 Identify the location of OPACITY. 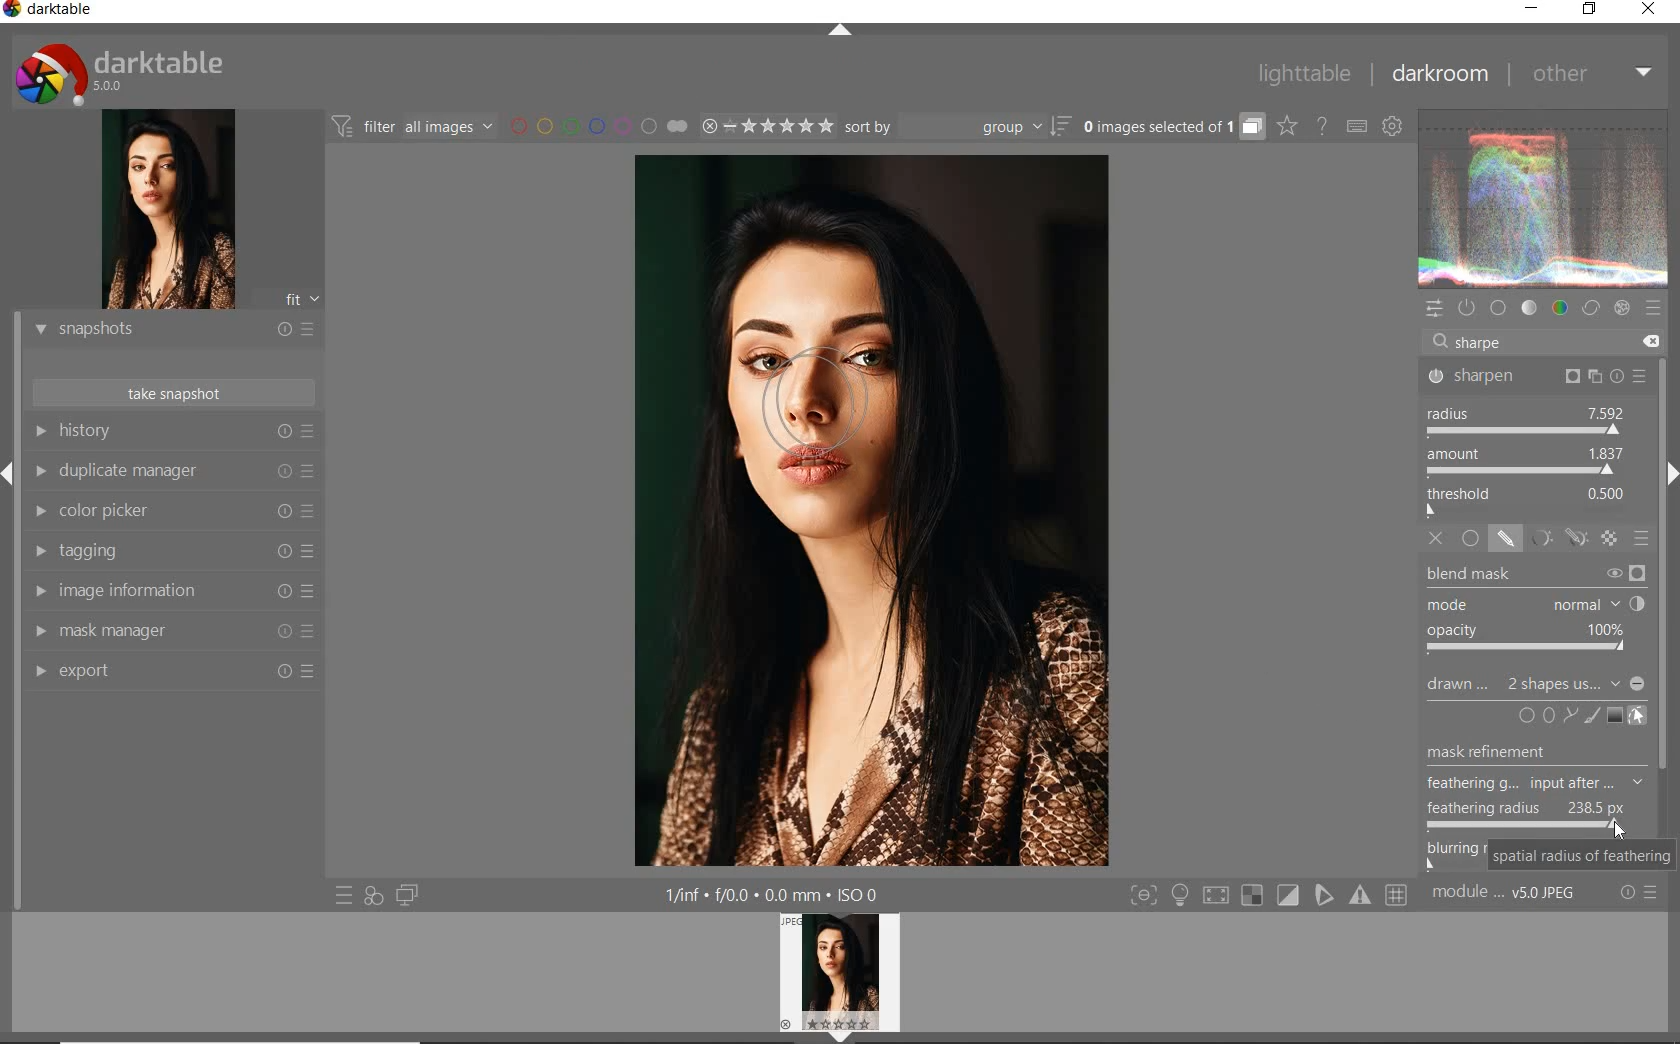
(1533, 639).